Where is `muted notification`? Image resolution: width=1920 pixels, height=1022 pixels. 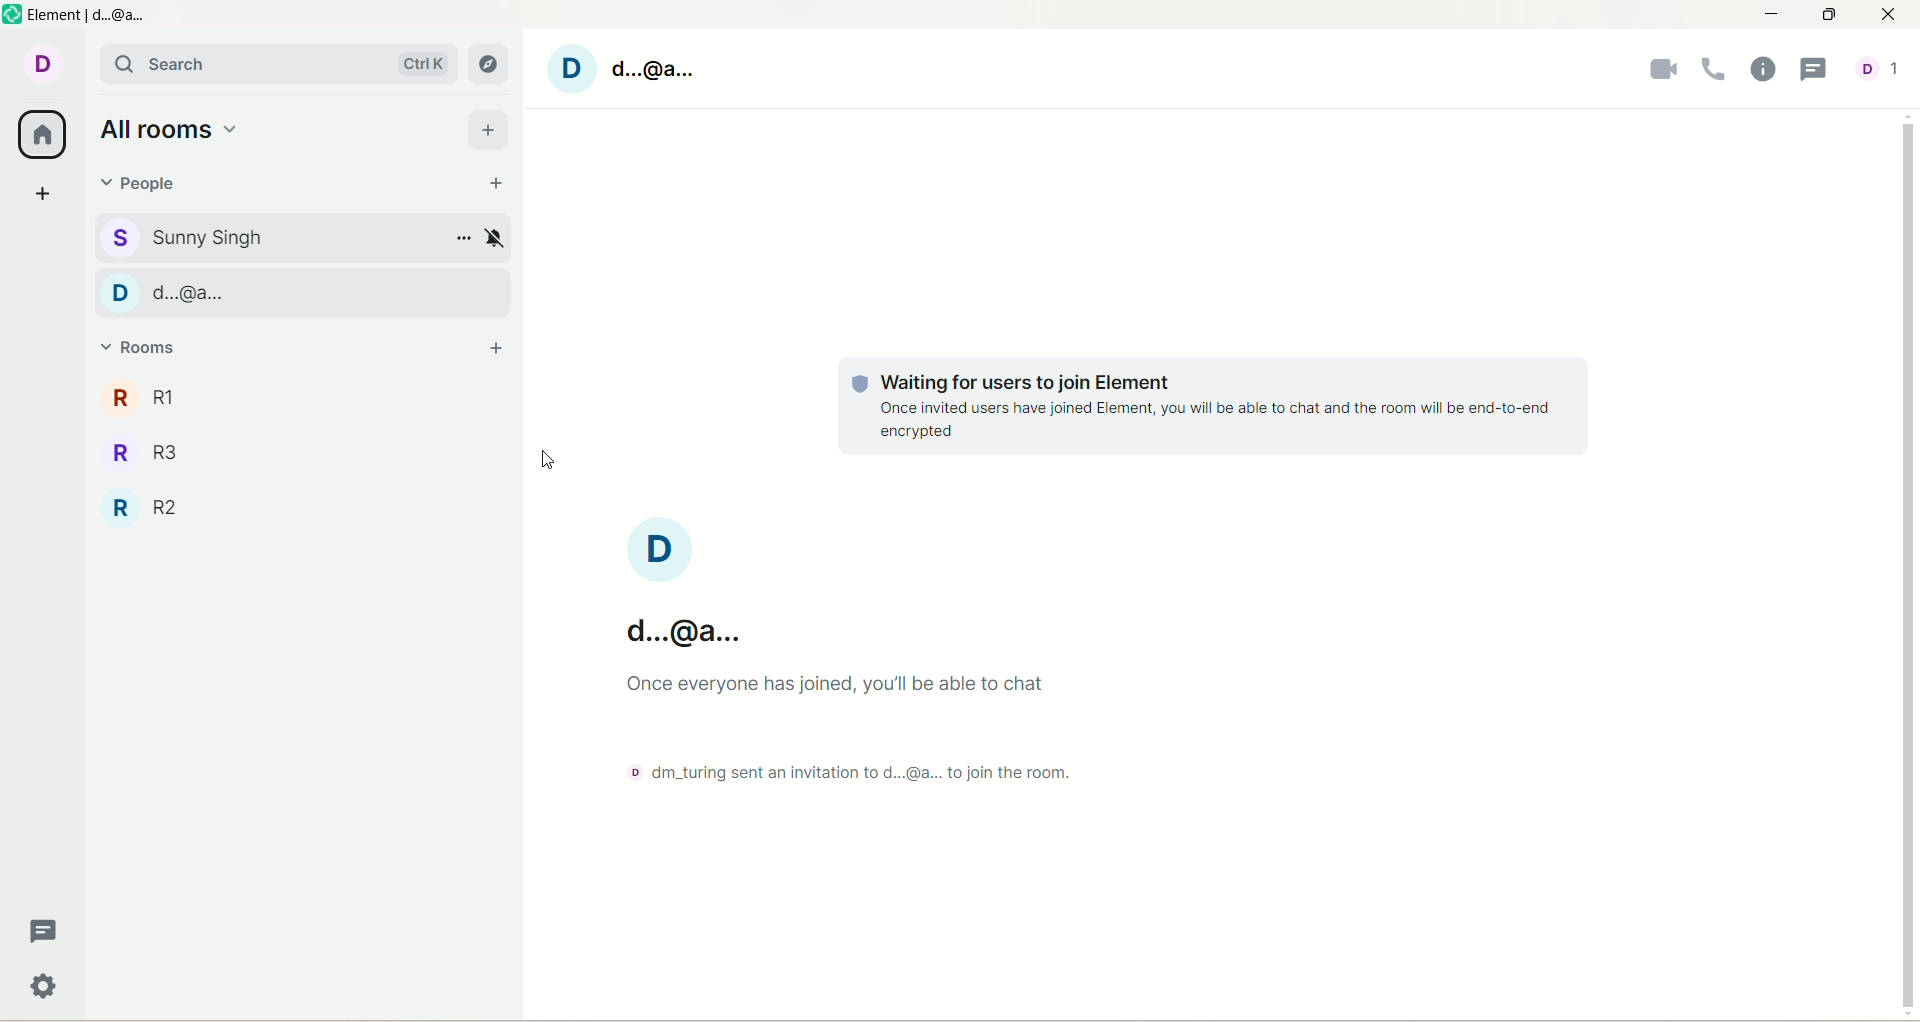 muted notification is located at coordinates (495, 237).